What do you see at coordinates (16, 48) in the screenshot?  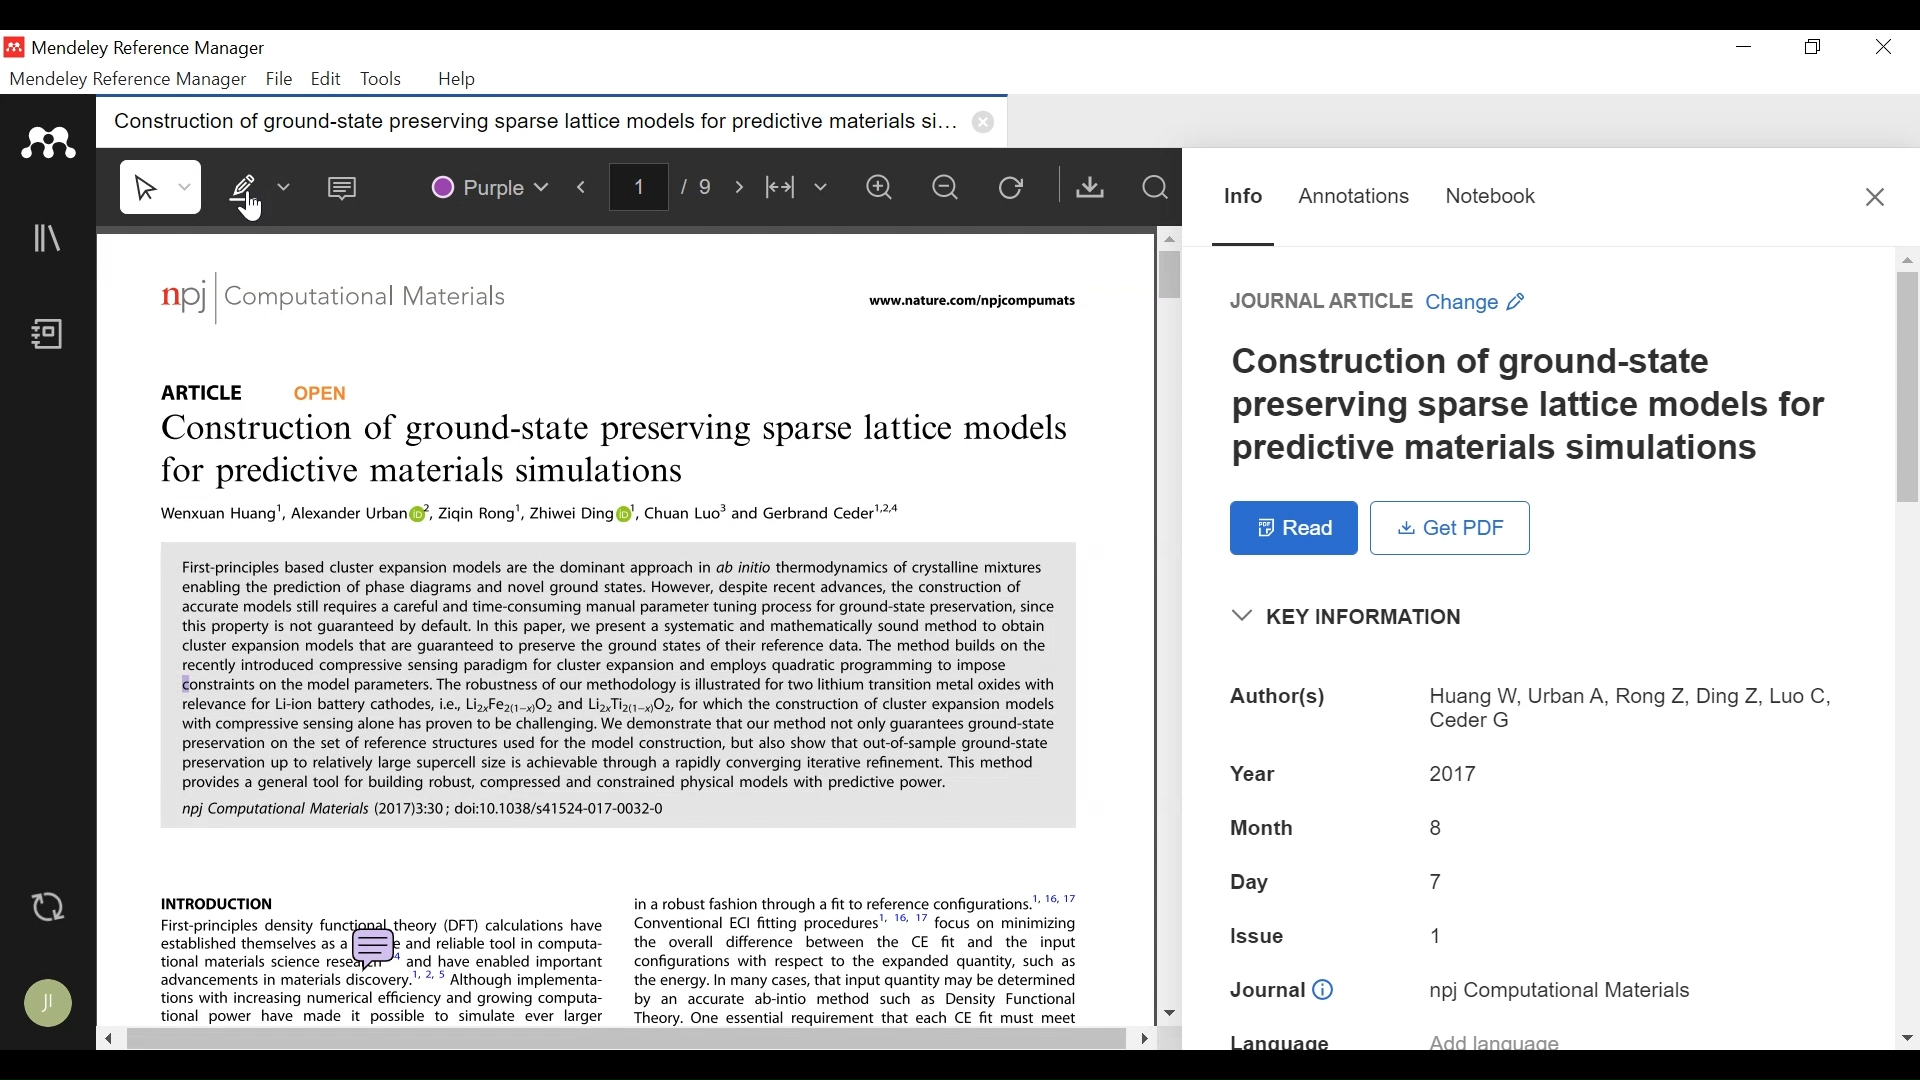 I see `Mendeley Desktop Icon` at bounding box center [16, 48].